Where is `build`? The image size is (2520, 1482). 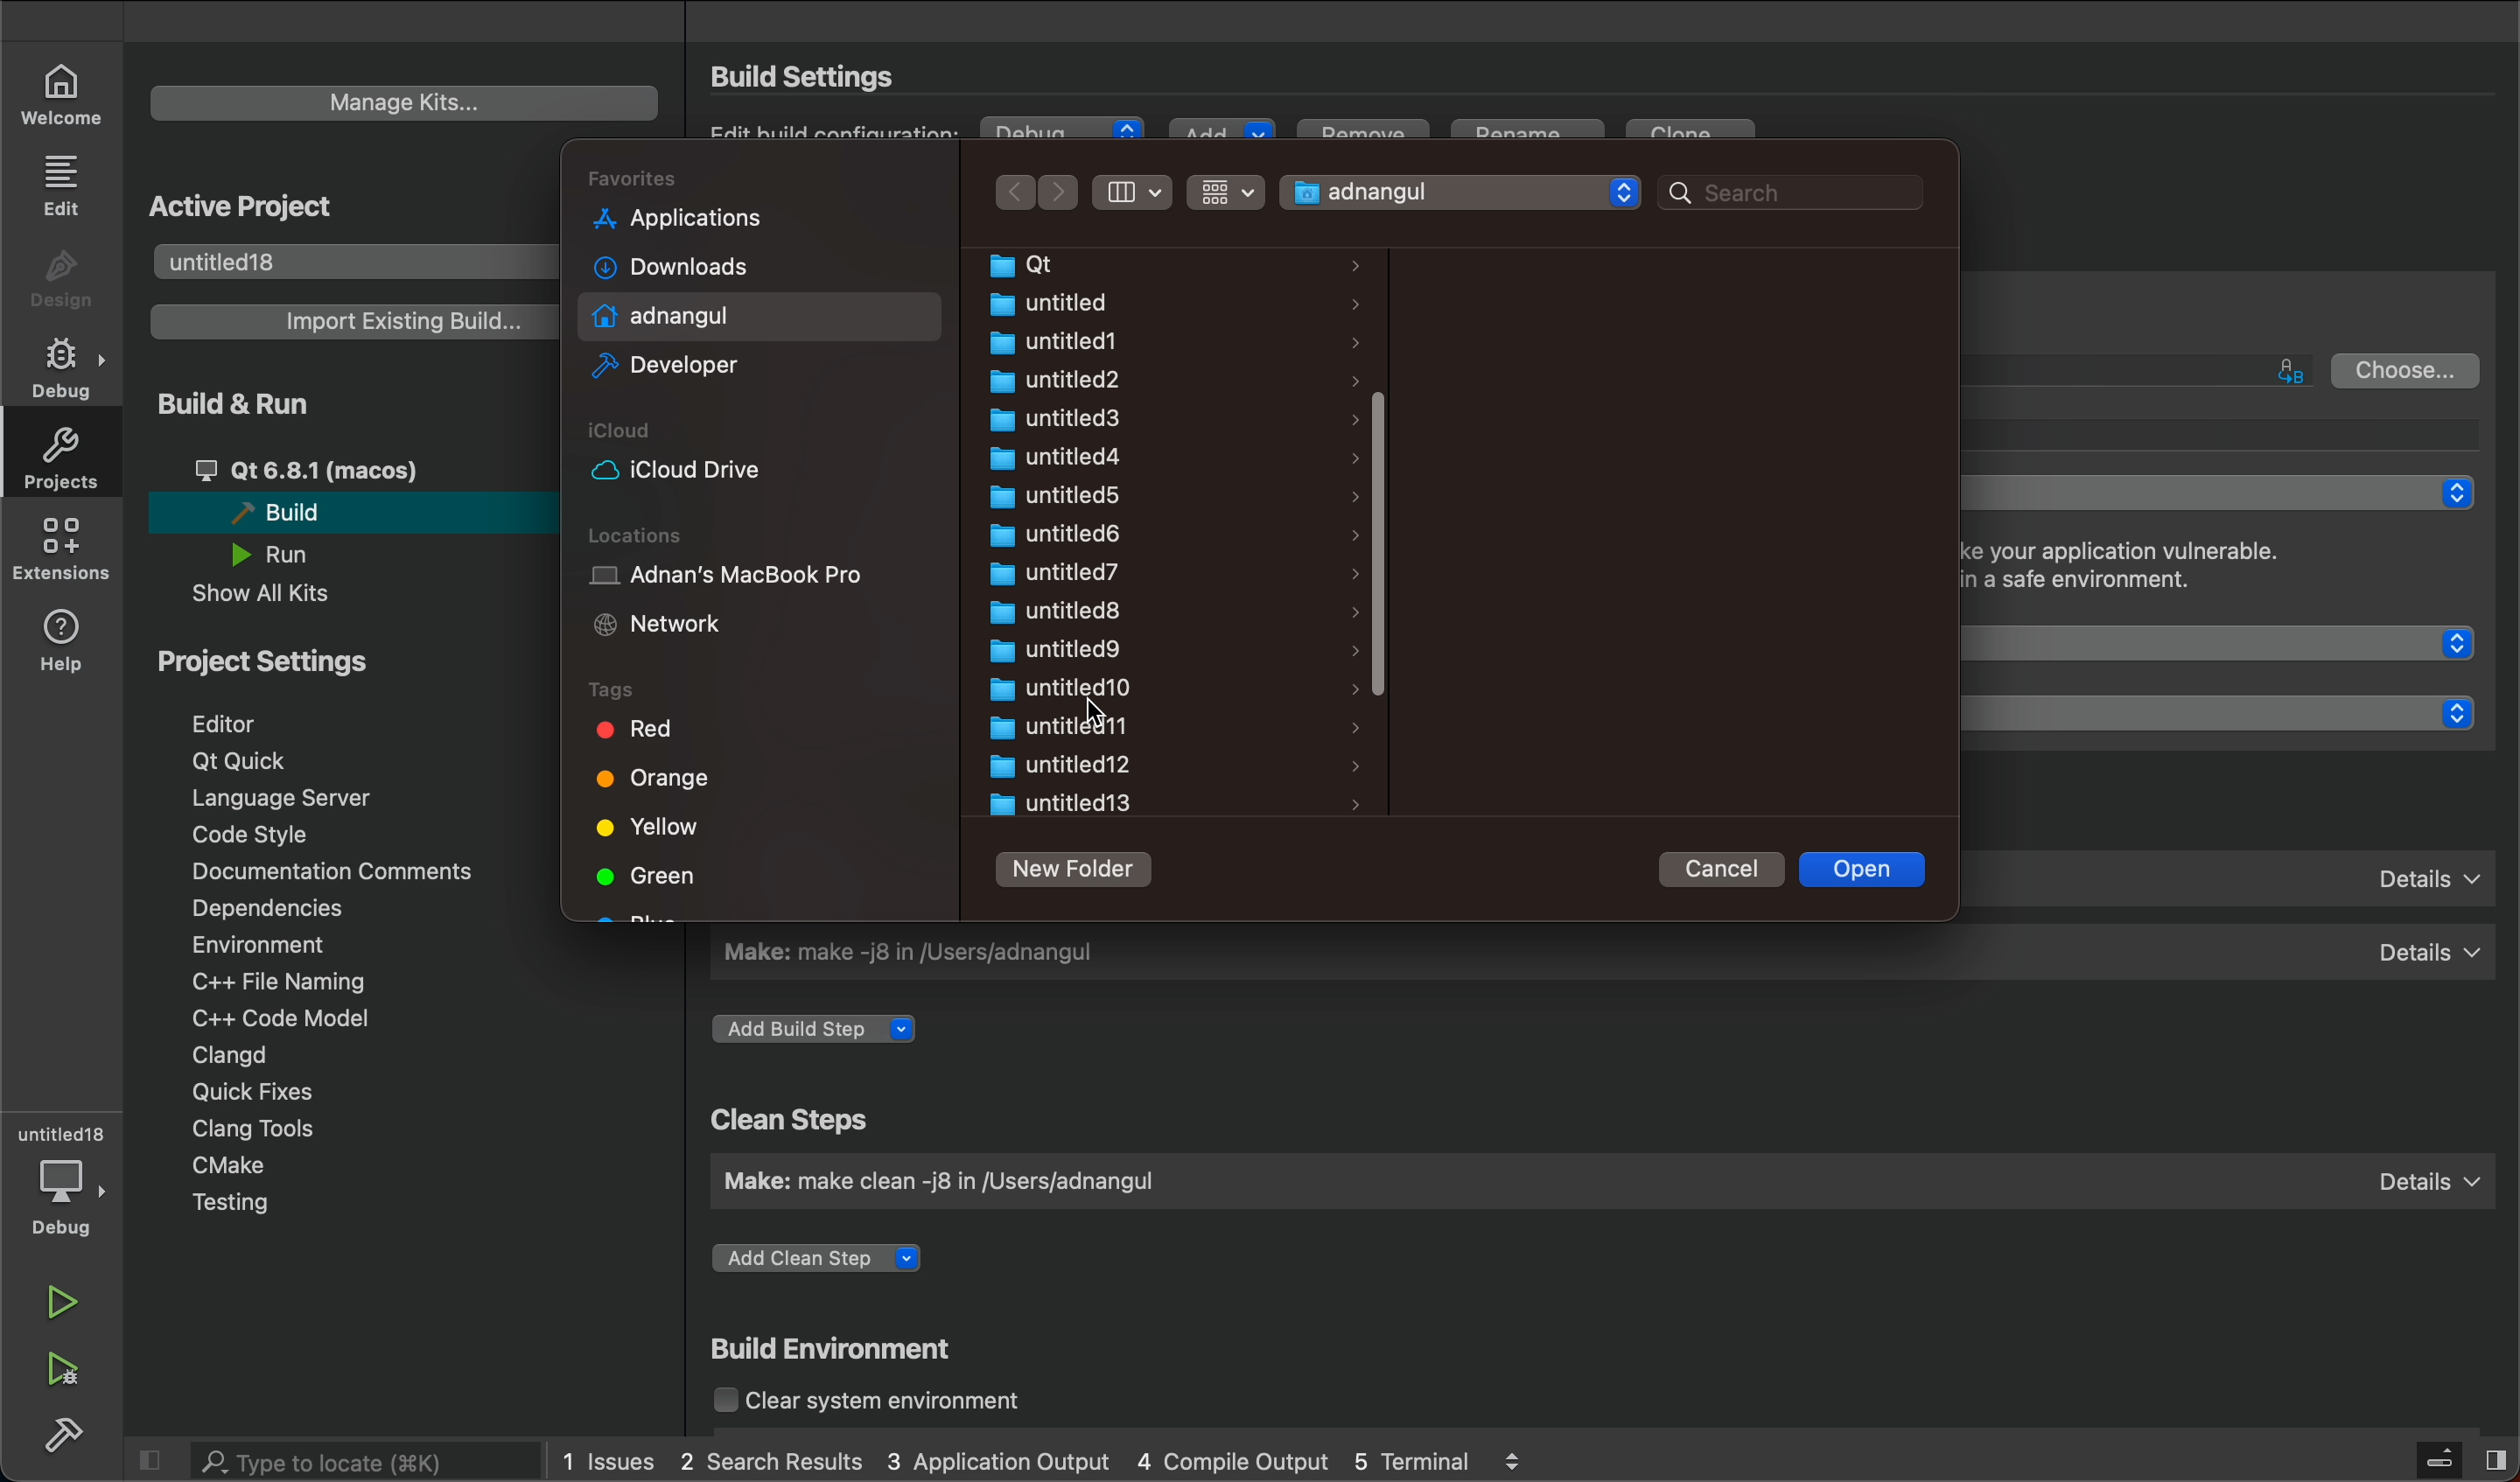 build is located at coordinates (65, 1436).